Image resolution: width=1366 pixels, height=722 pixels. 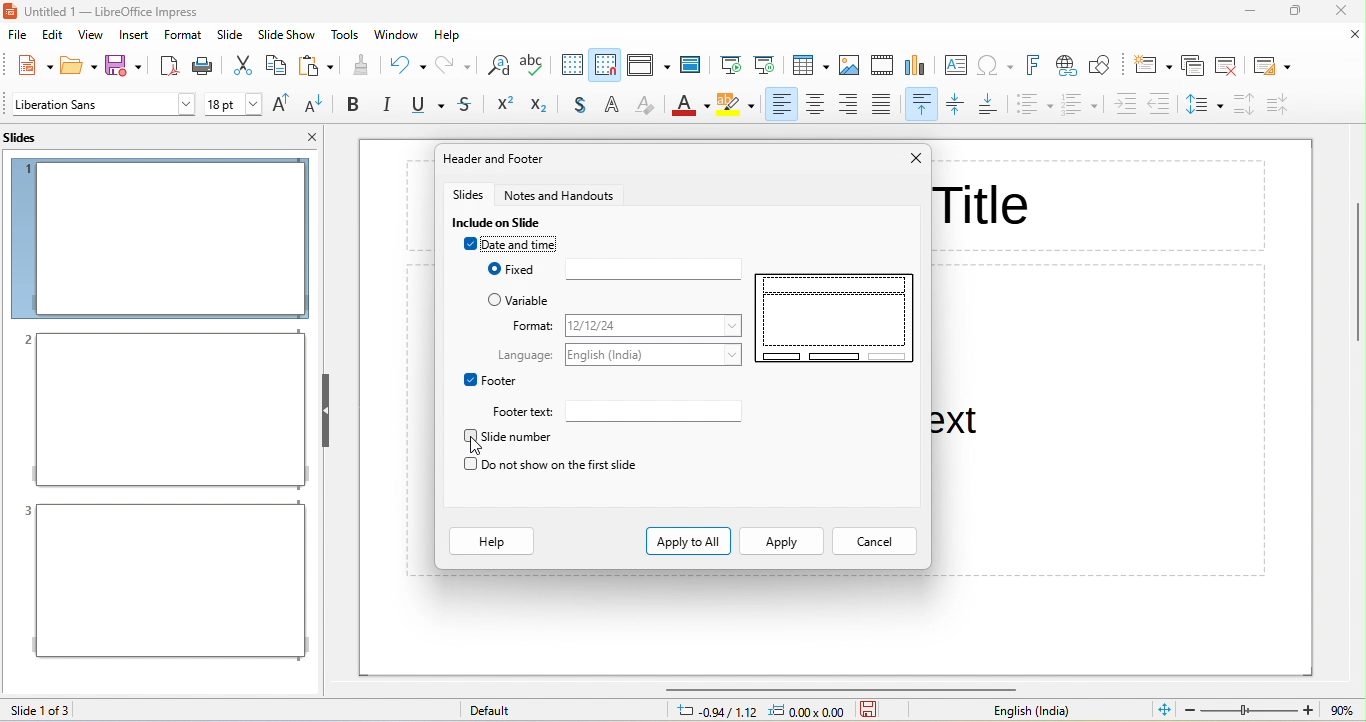 What do you see at coordinates (653, 269) in the screenshot?
I see `input box` at bounding box center [653, 269].